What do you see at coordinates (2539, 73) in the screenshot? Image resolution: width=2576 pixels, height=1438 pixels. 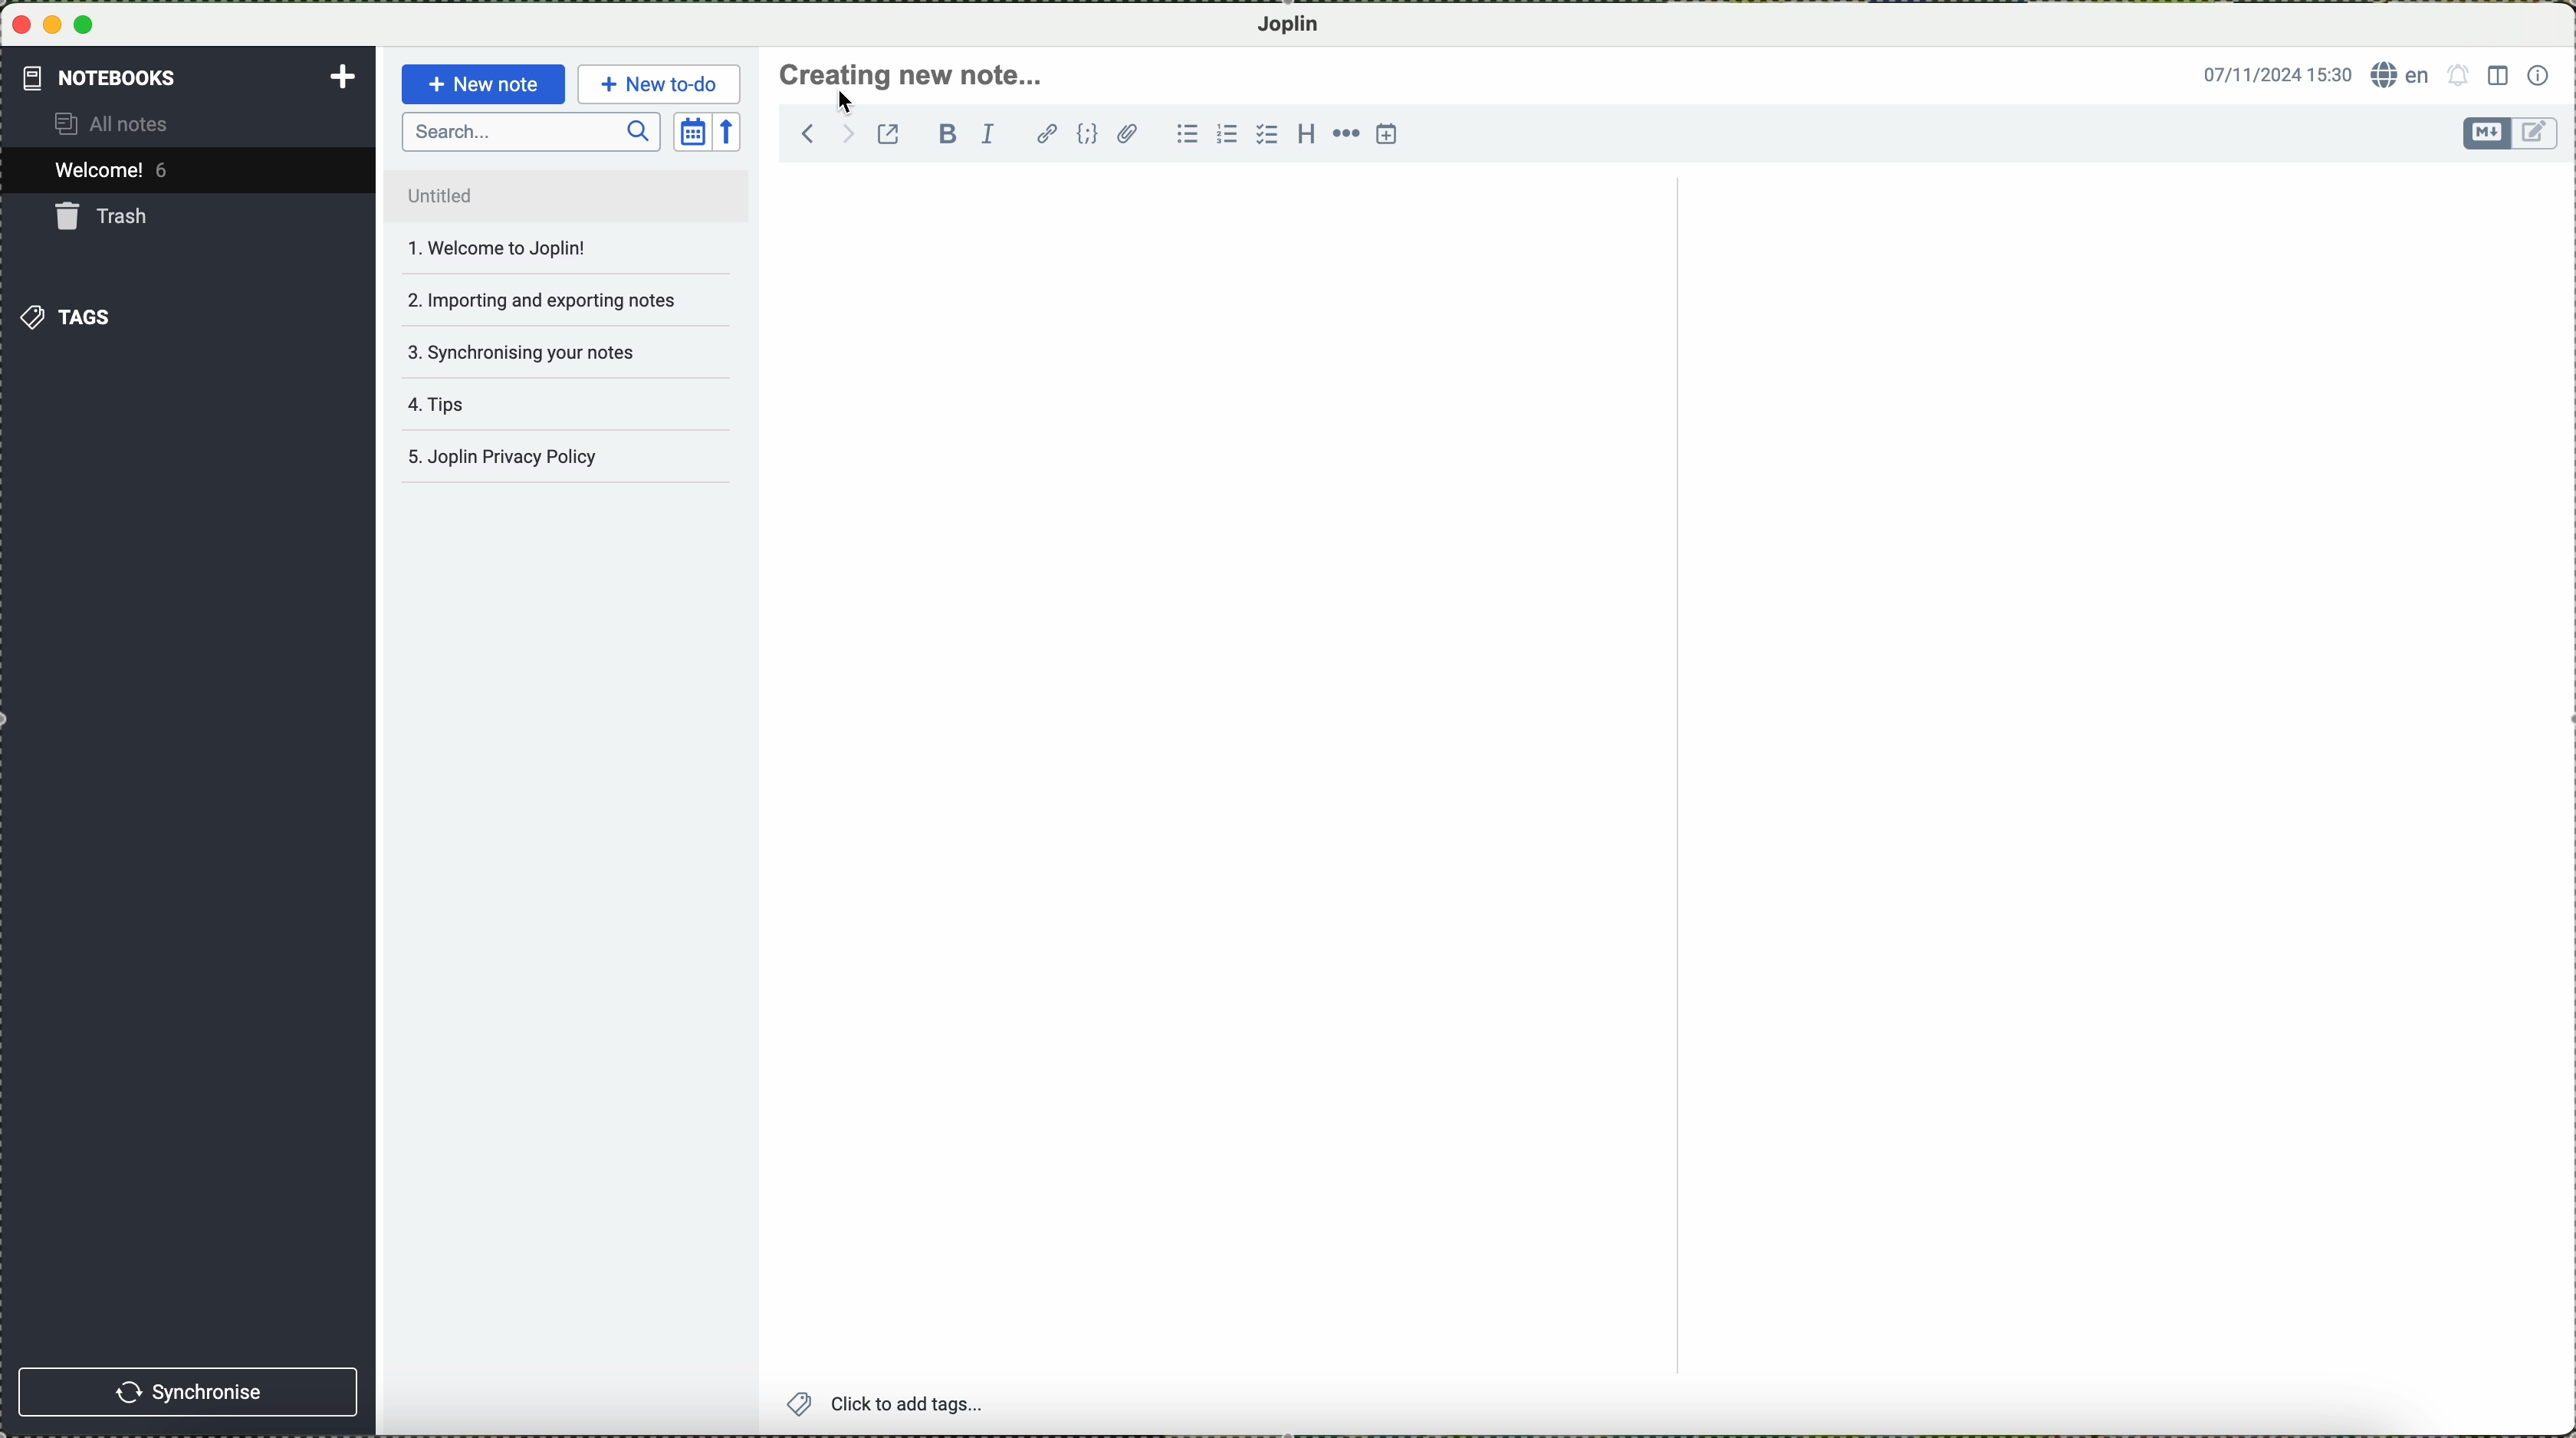 I see `note properties` at bounding box center [2539, 73].